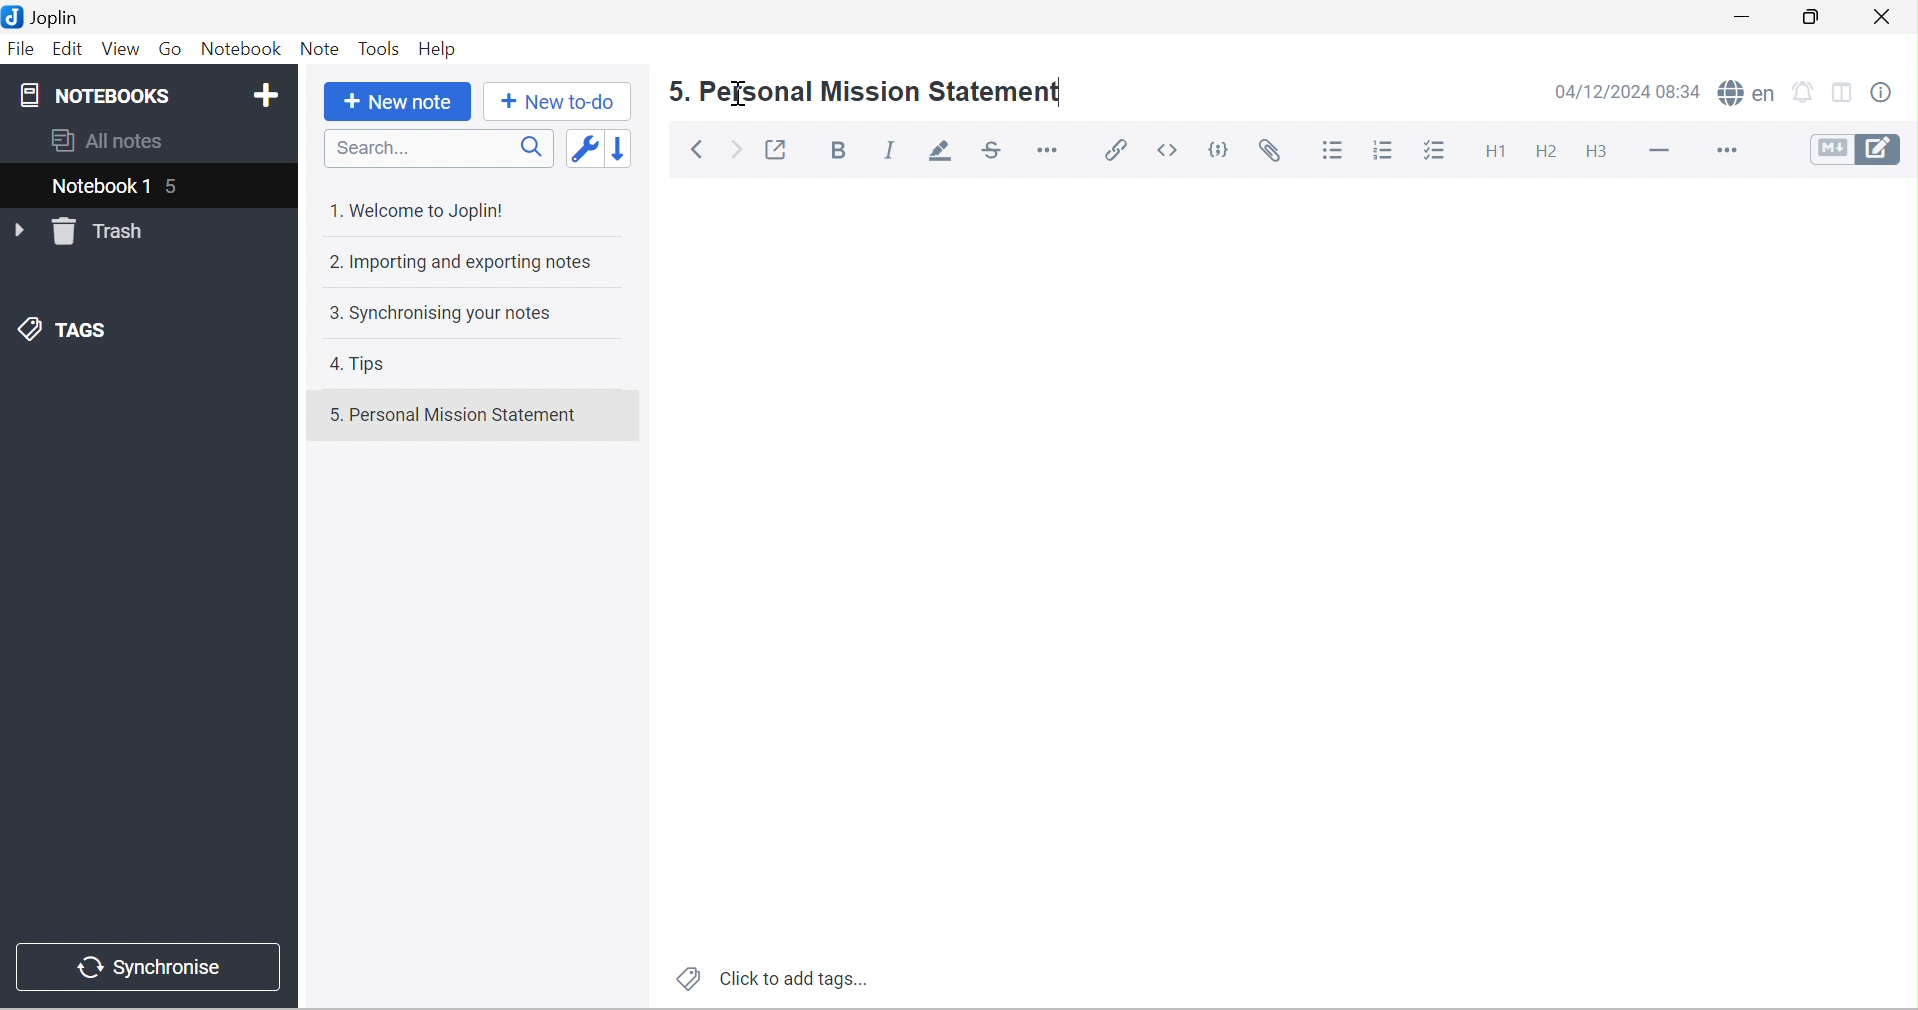 Image resolution: width=1918 pixels, height=1010 pixels. I want to click on cursor, so click(741, 87).